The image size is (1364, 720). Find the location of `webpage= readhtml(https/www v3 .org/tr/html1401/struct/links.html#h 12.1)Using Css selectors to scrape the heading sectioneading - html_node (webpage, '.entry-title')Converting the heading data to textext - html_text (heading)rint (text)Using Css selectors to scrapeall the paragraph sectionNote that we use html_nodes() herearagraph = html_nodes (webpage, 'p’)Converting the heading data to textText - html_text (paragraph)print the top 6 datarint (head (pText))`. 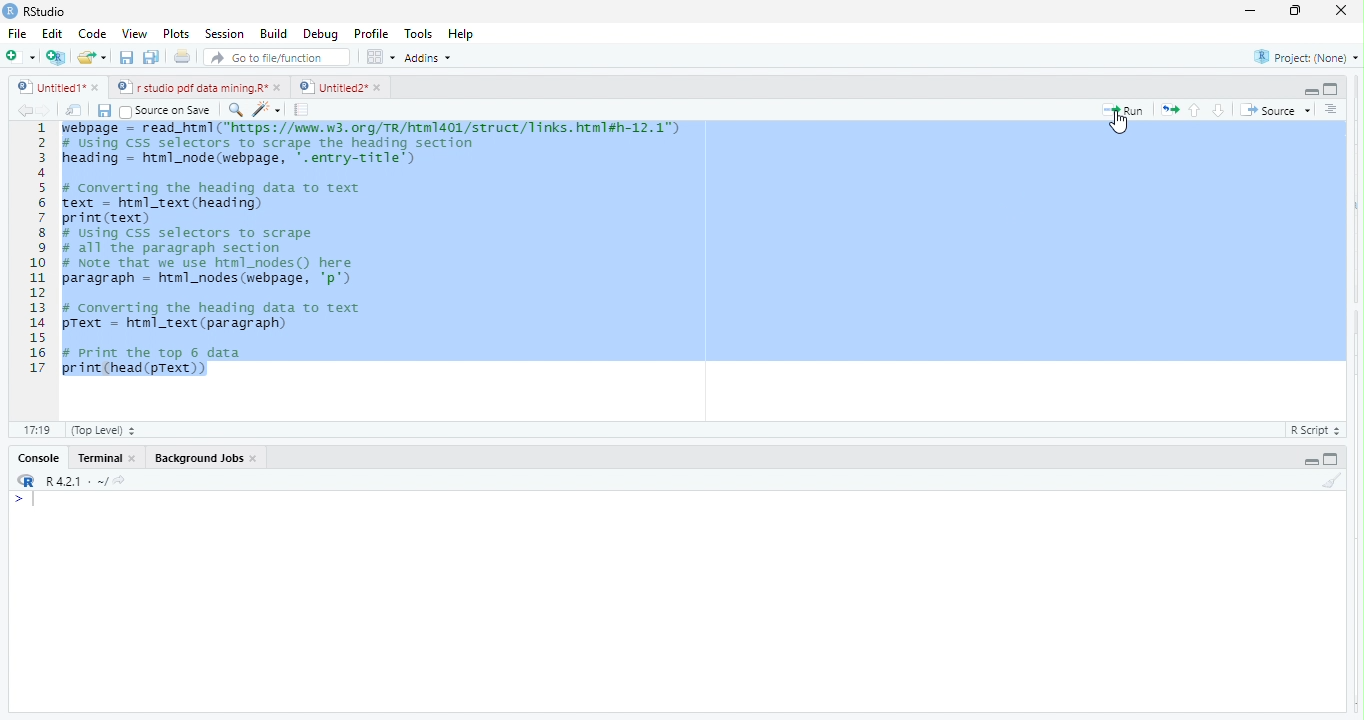

webpage= readhtml(https/www v3 .org/tr/html1401/struct/links.html#h 12.1)Using Css selectors to scrape the heading sectioneading - html_node (webpage, '.entry-title')Converting the heading data to textext - html_text (heading)rint (text)Using Css selectors to scrapeall the paragraph sectionNote that we use html_nodes() herearagraph = html_nodes (webpage, 'p’)Converting the heading data to textText - html_text (paragraph)print the top 6 datarint (head (pText)) is located at coordinates (705, 252).